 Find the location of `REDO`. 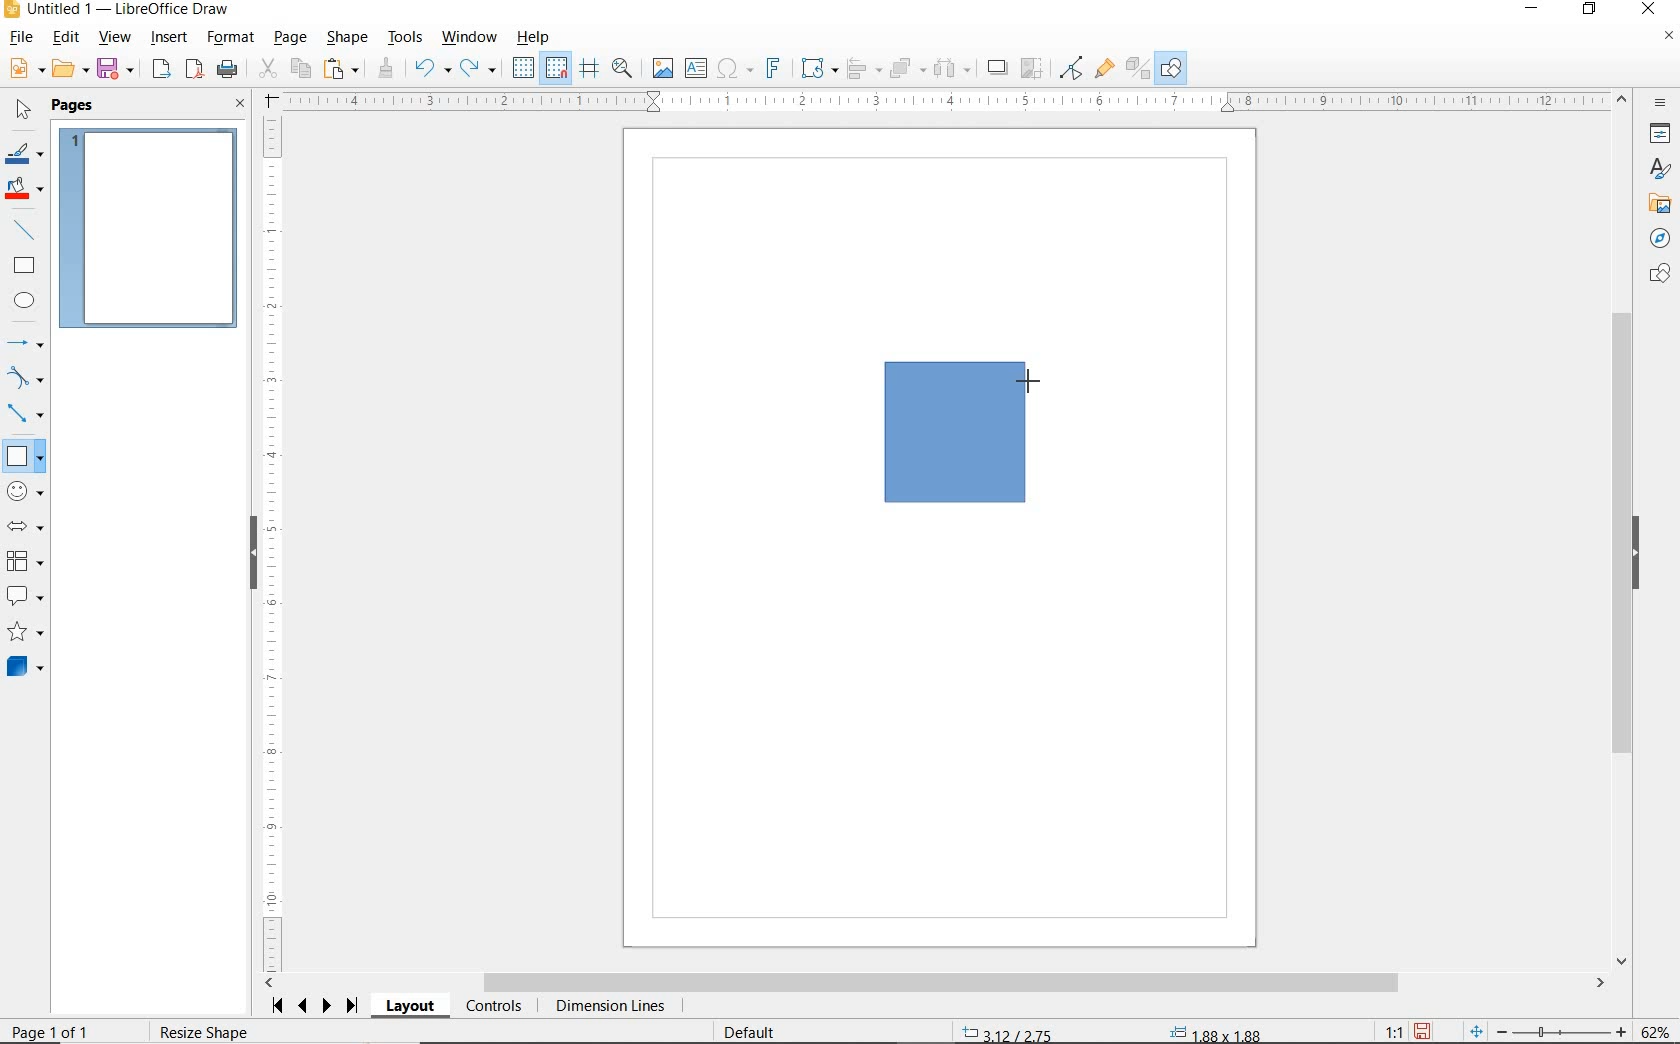

REDO is located at coordinates (483, 69).